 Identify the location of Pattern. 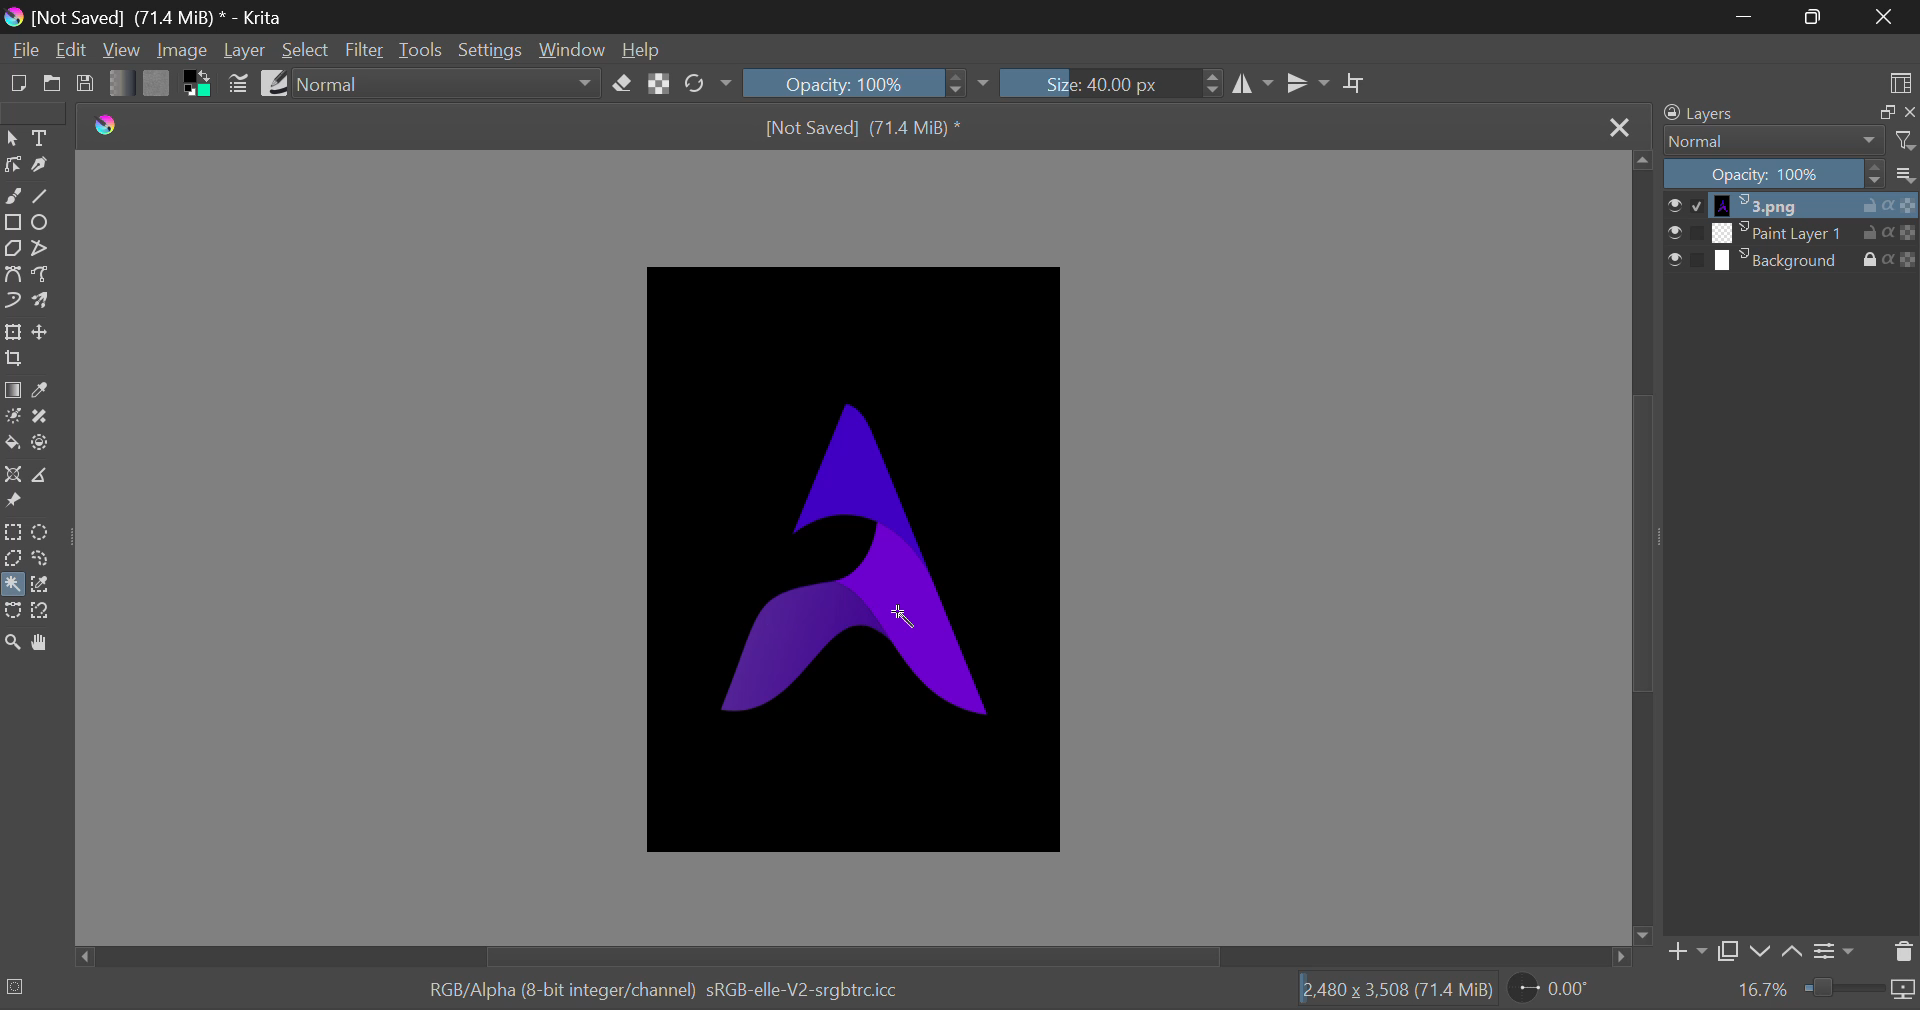
(156, 82).